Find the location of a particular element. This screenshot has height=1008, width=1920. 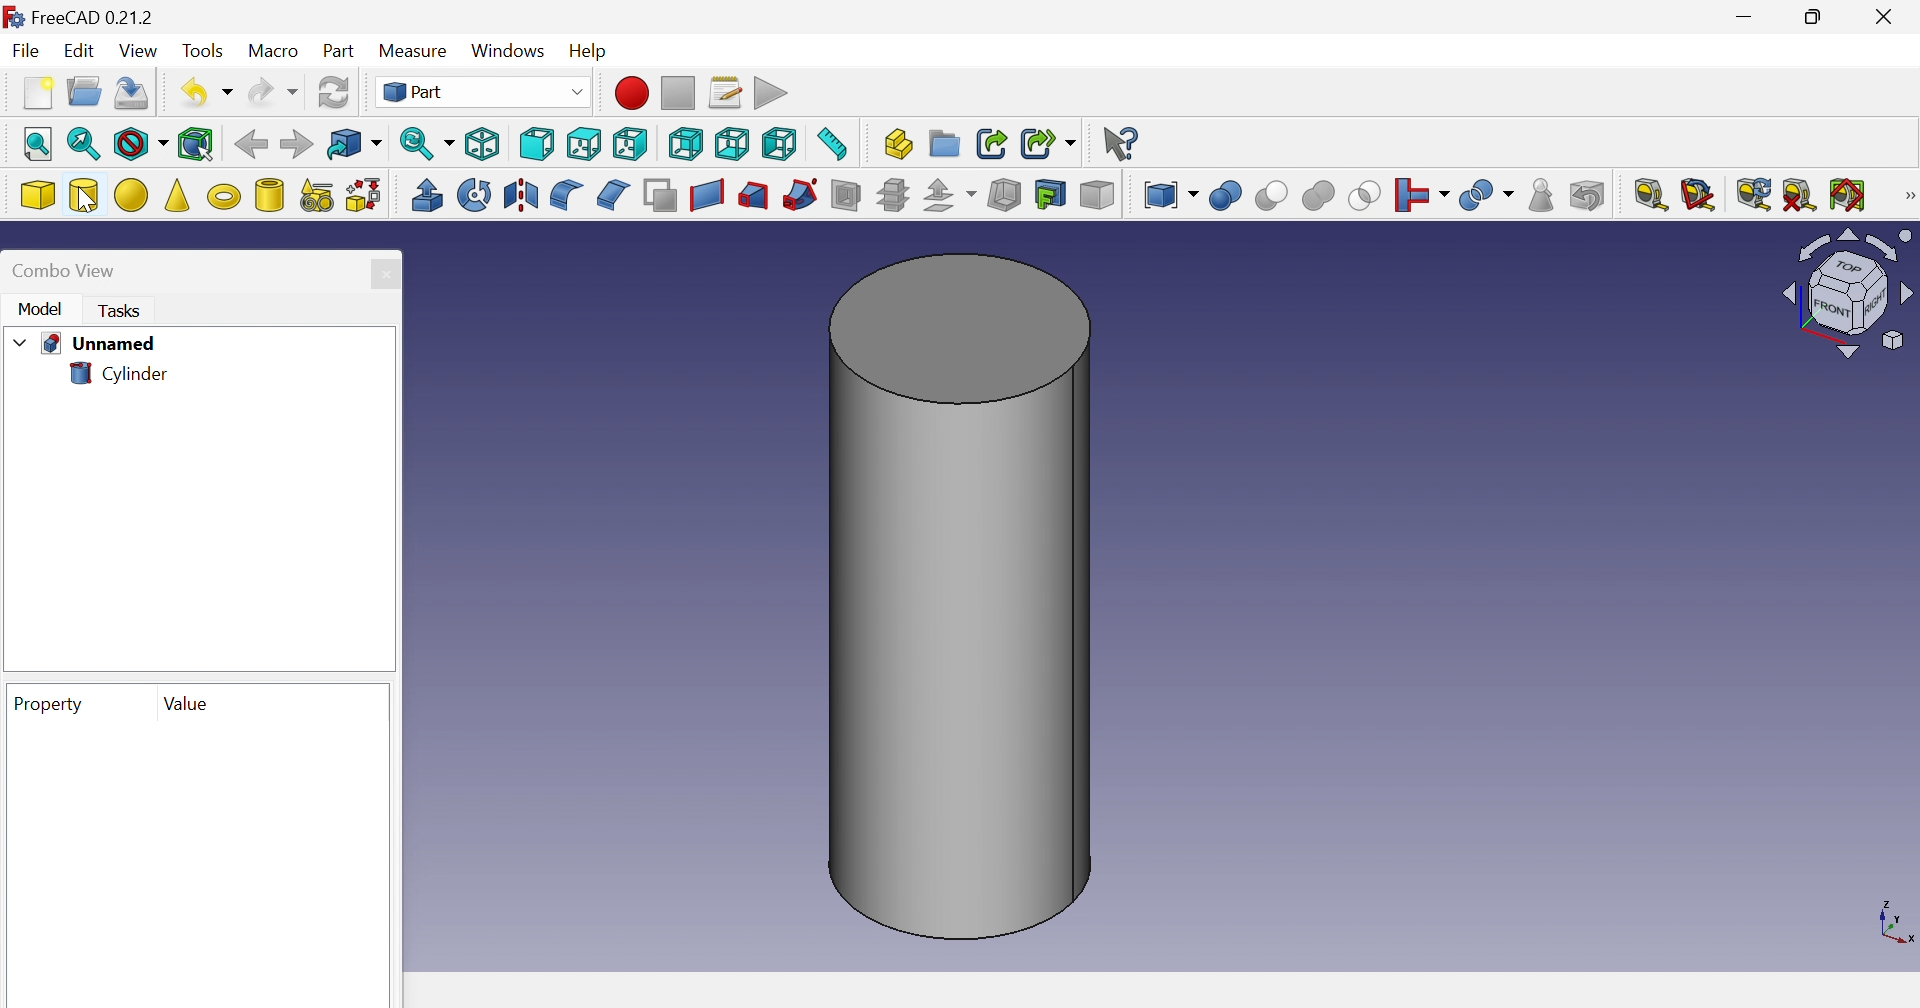

Revolve is located at coordinates (476, 195).